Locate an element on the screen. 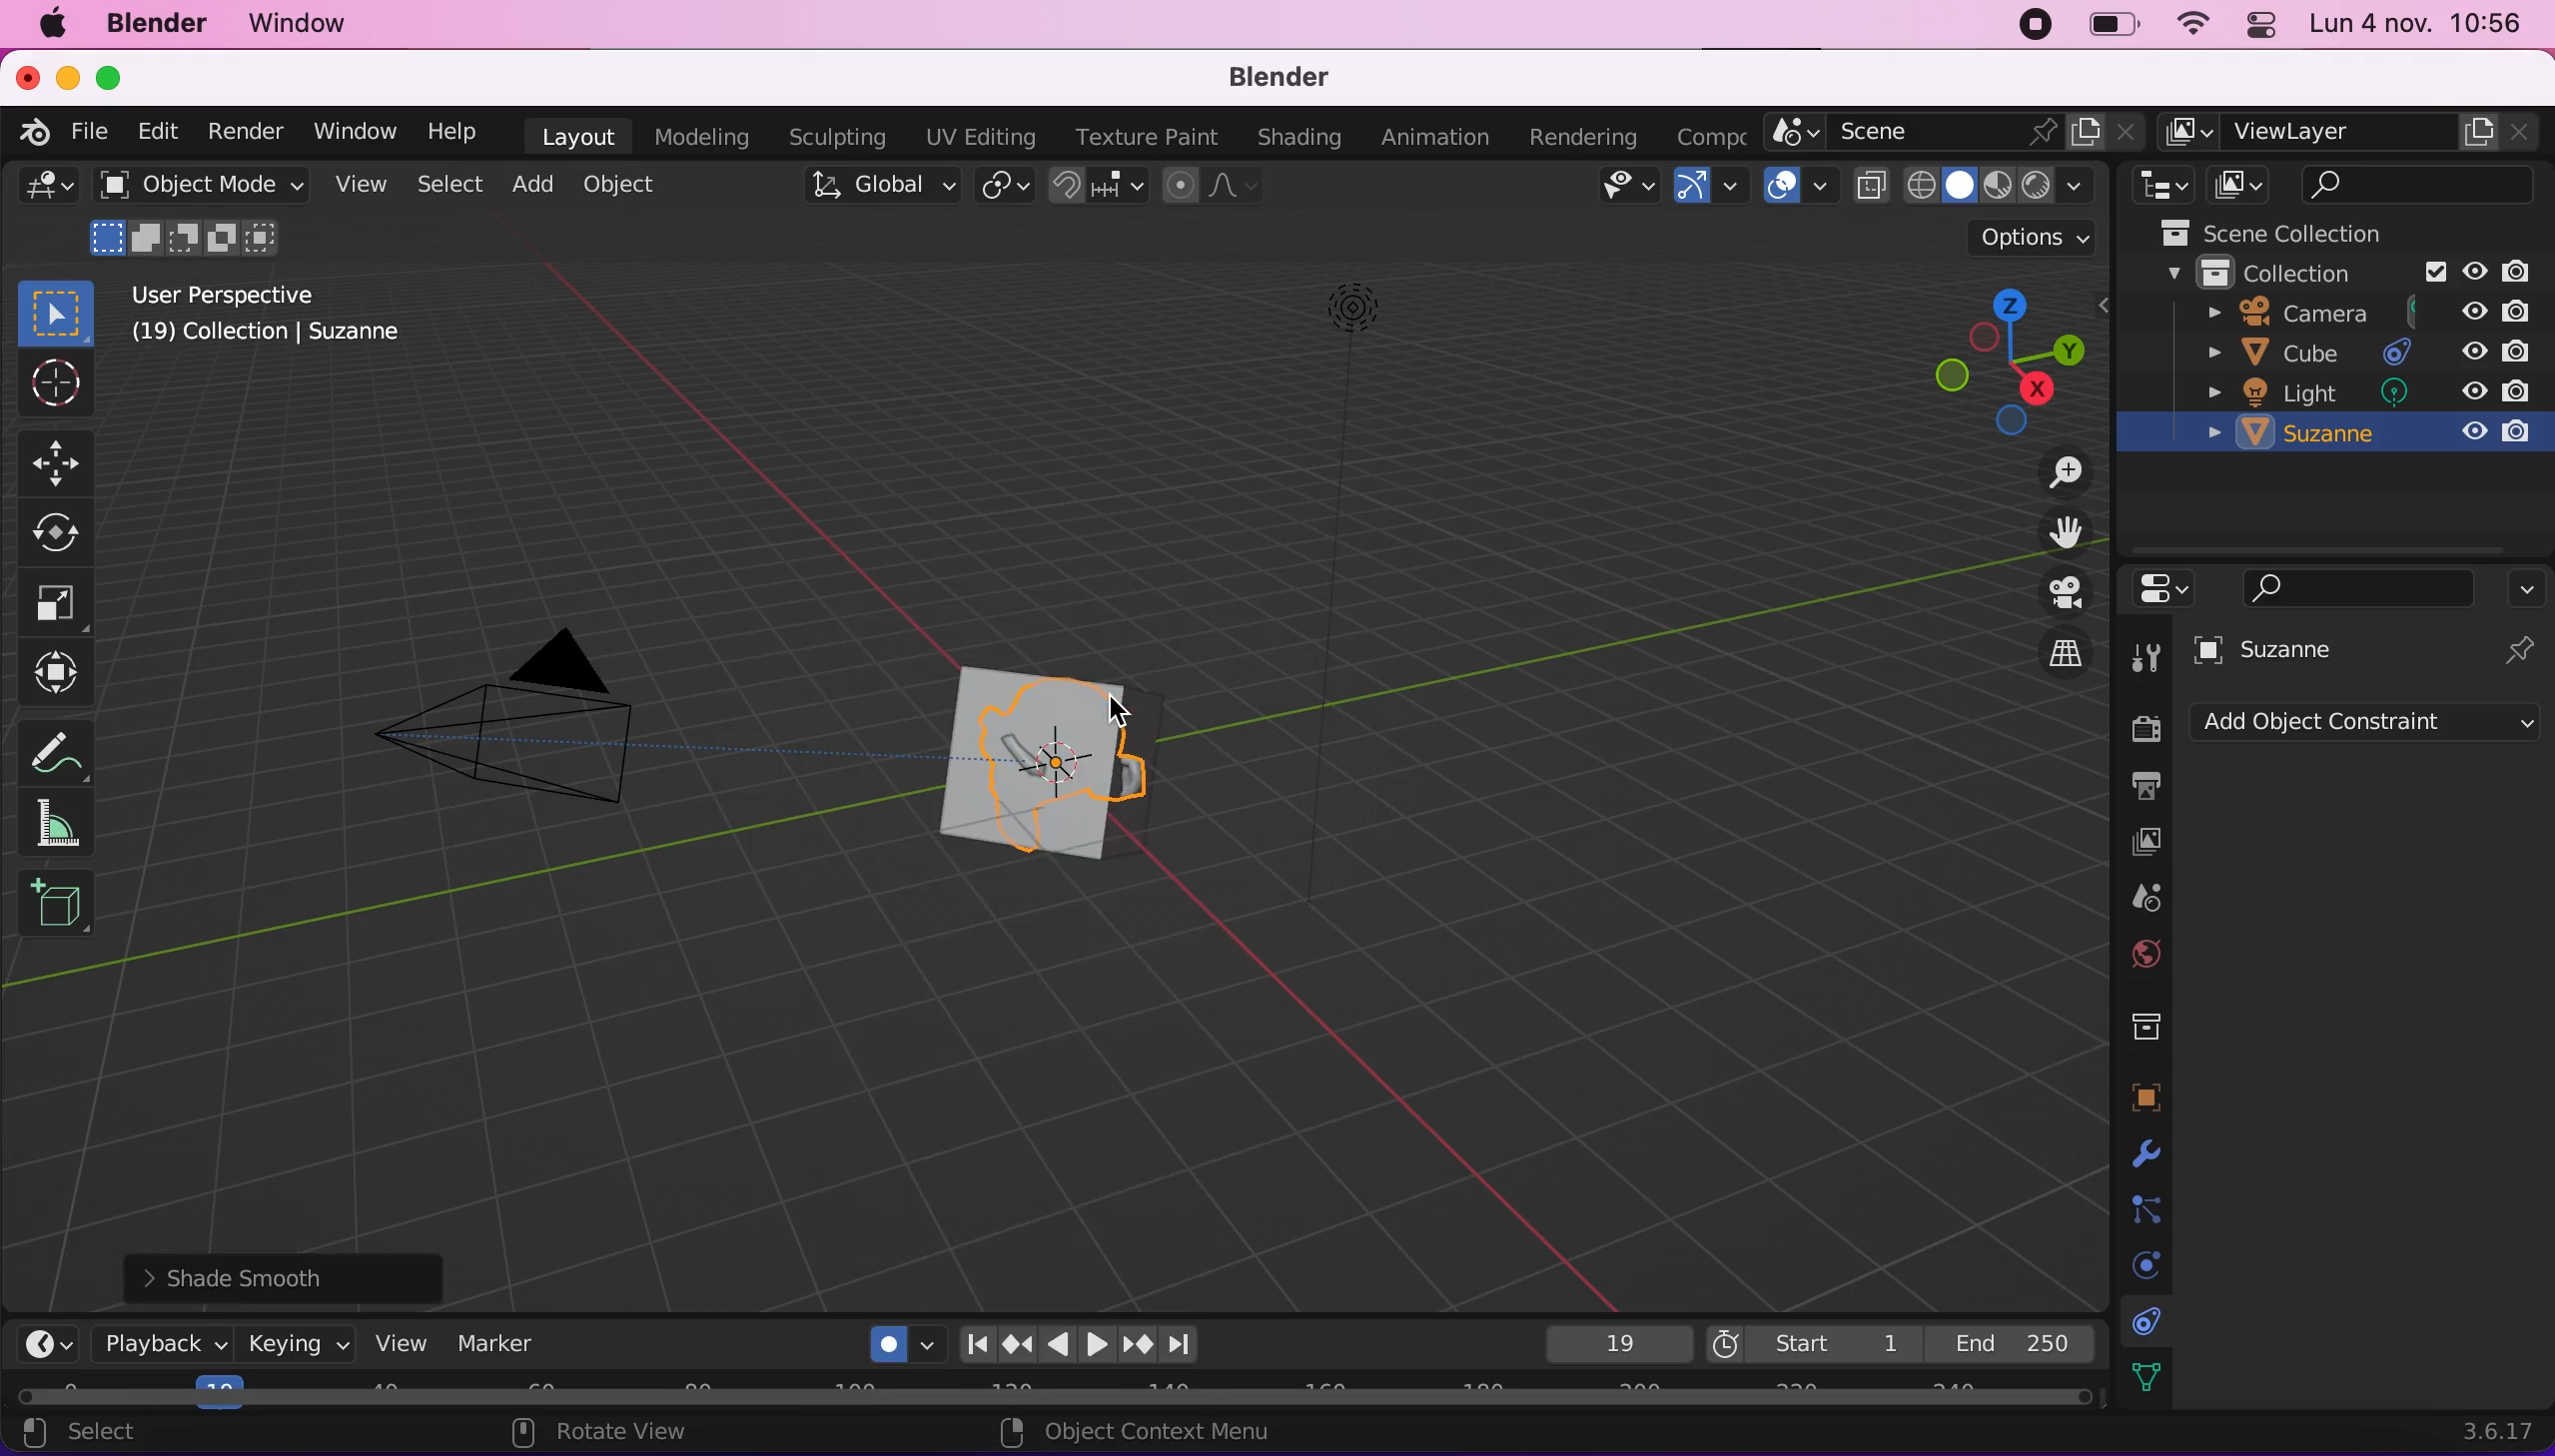 Image resolution: width=2555 pixels, height=1456 pixels. click, shortcut and drag is located at coordinates (1991, 357).